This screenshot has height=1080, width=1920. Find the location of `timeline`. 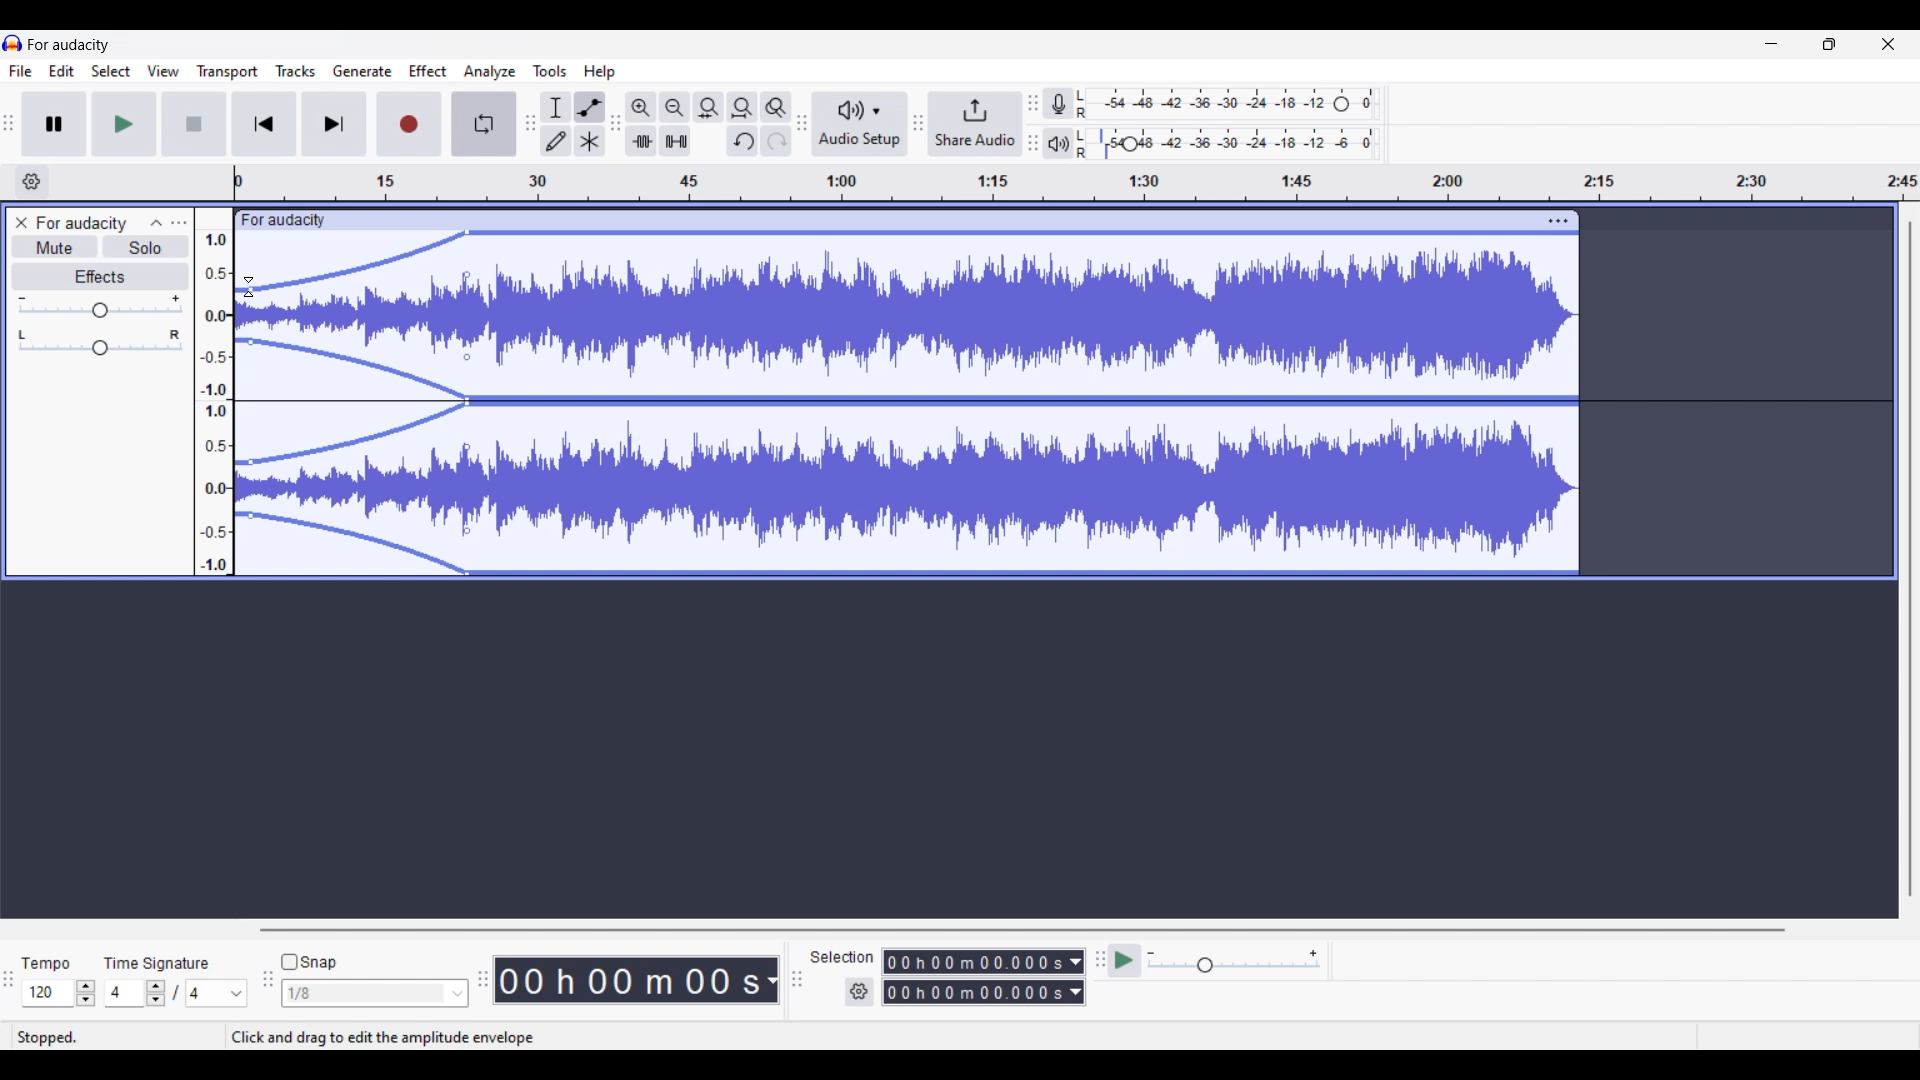

timeline is located at coordinates (1076, 183).